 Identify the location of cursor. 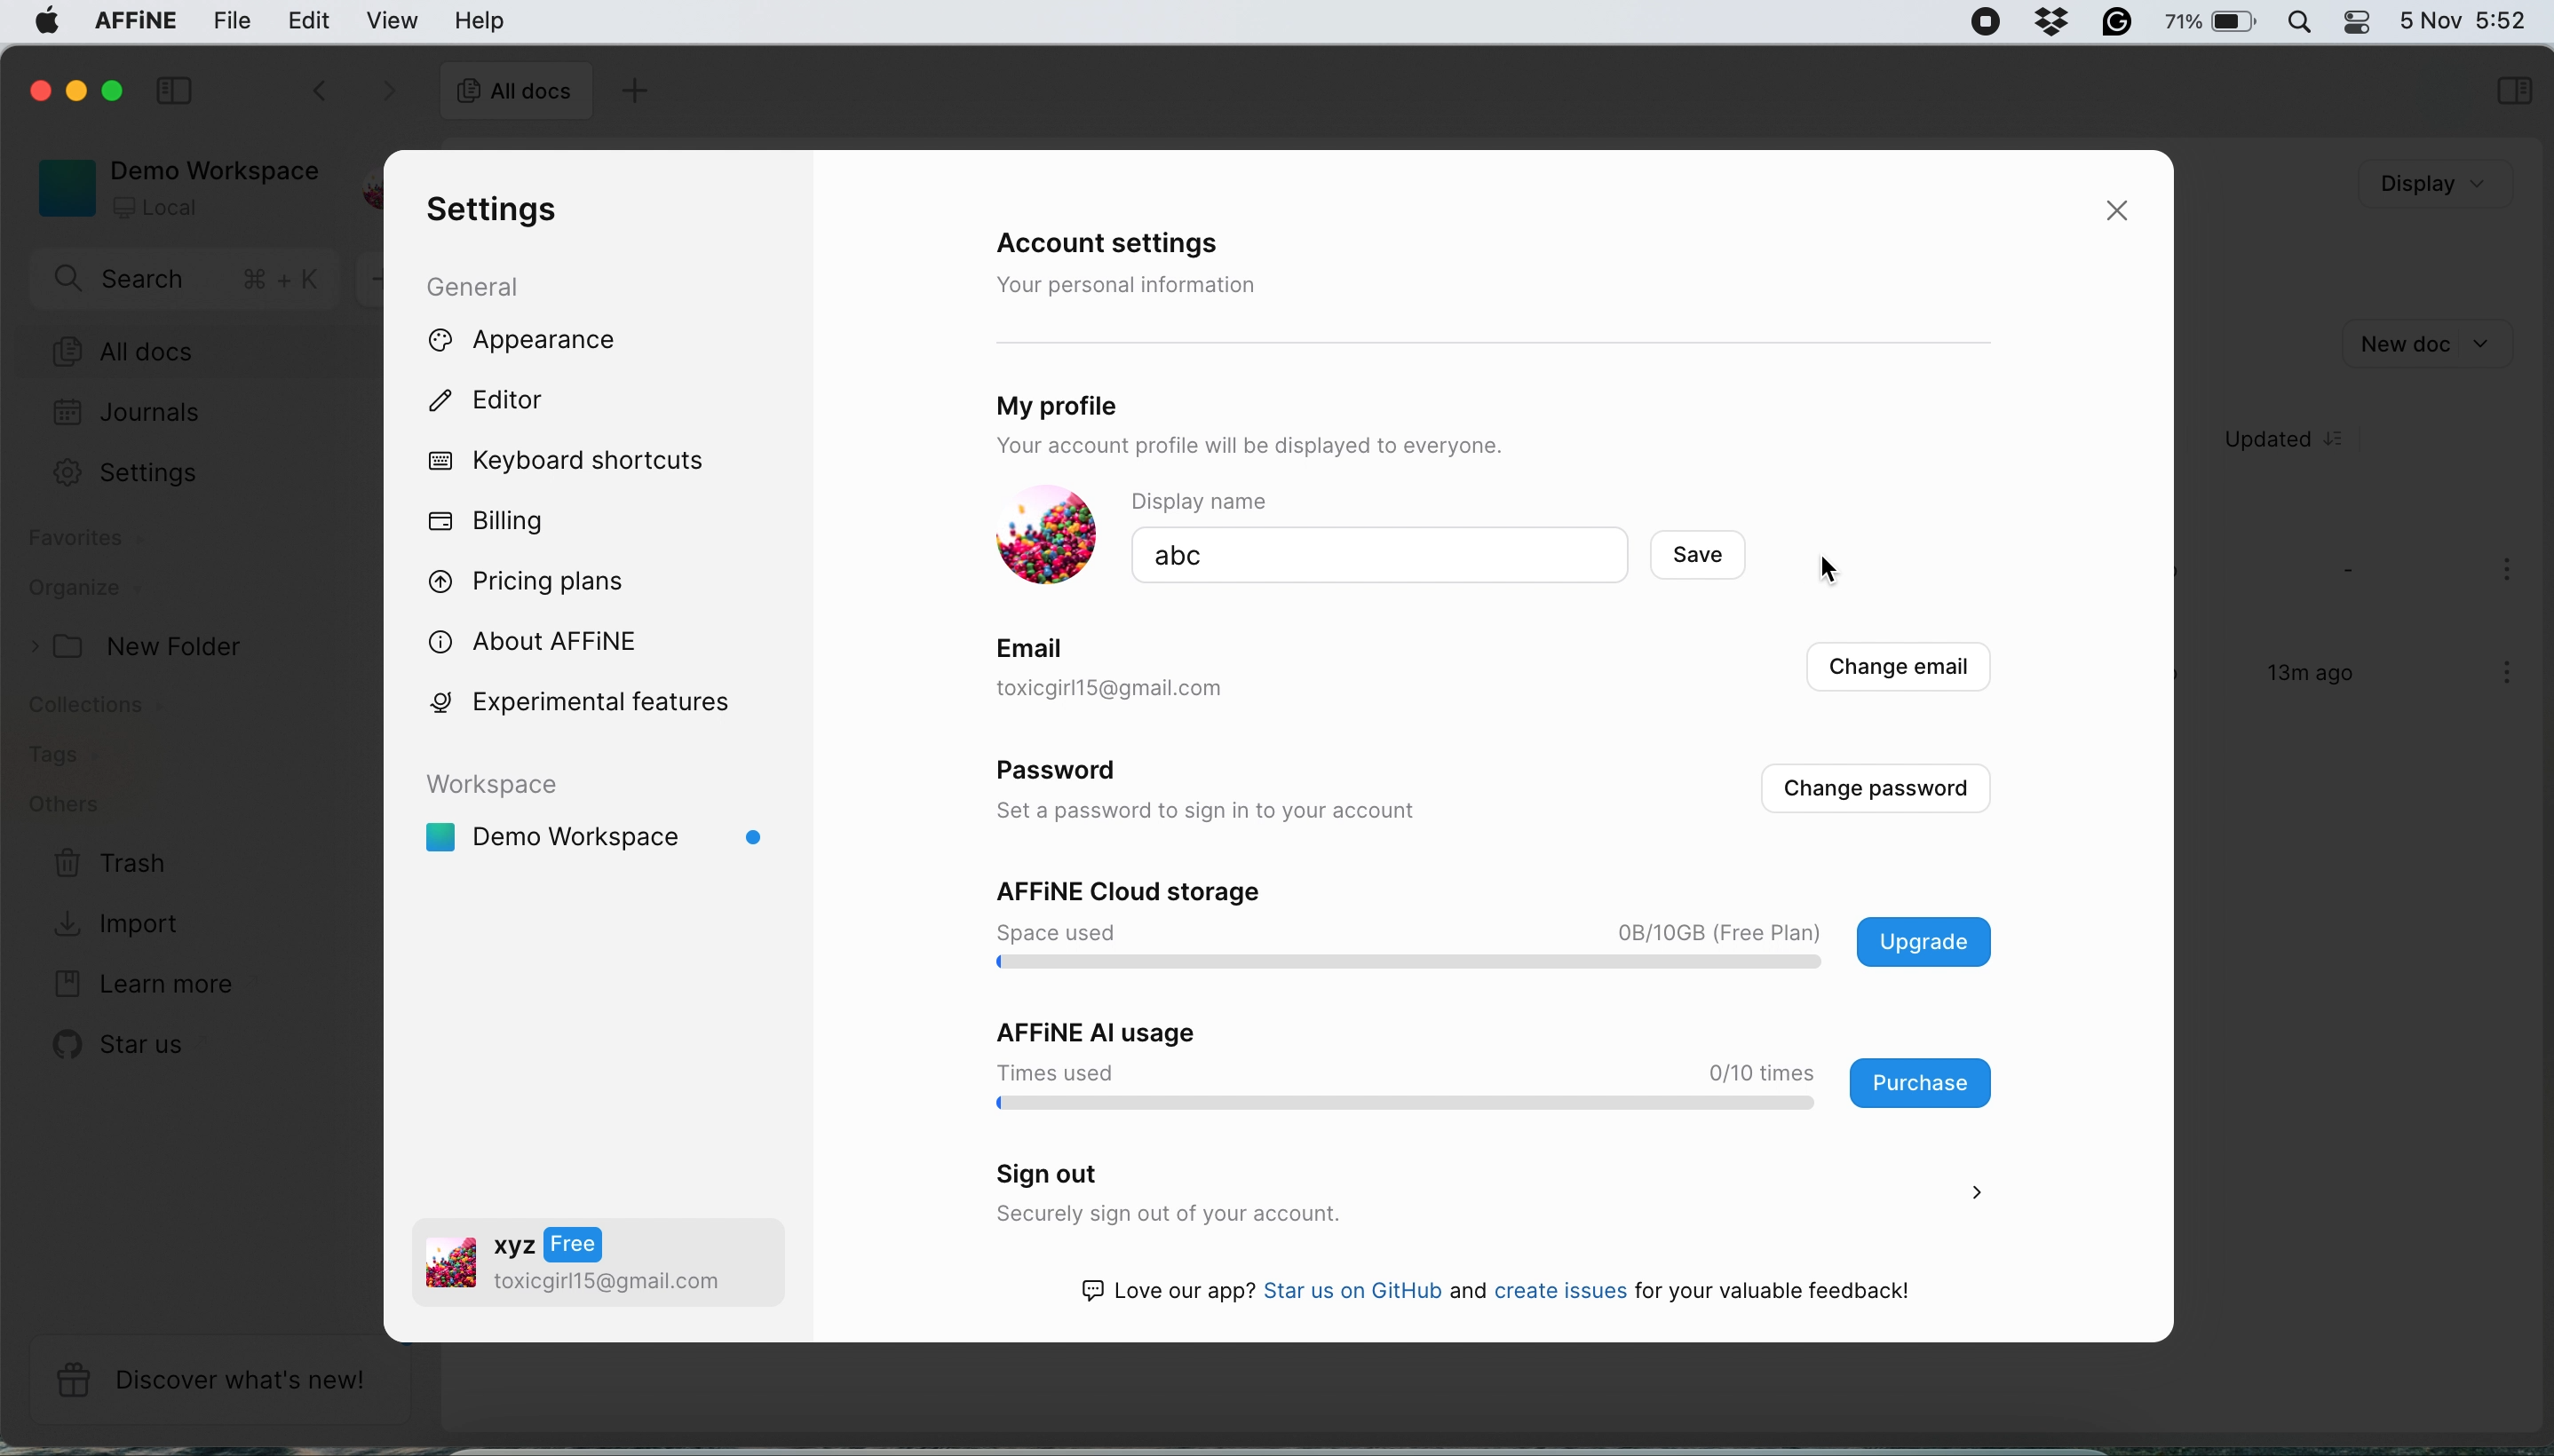
(1831, 569).